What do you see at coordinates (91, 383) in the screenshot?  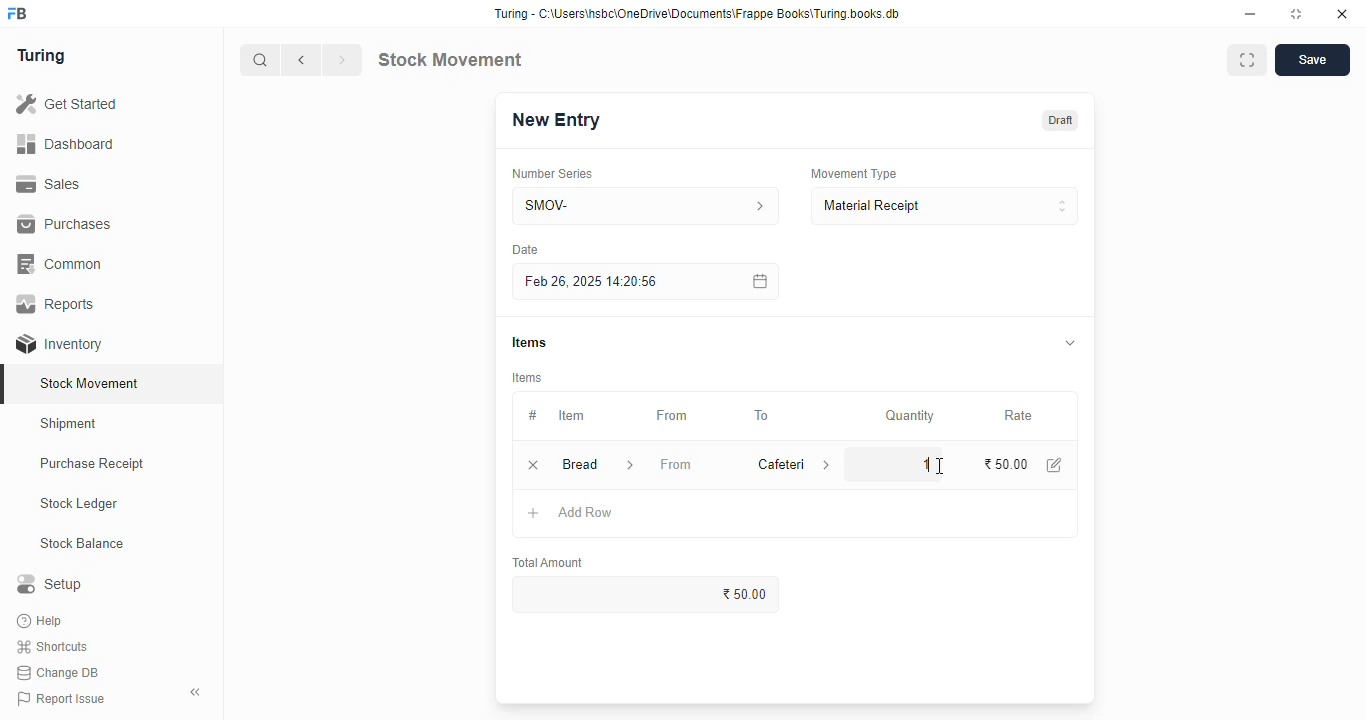 I see `stock movement` at bounding box center [91, 383].